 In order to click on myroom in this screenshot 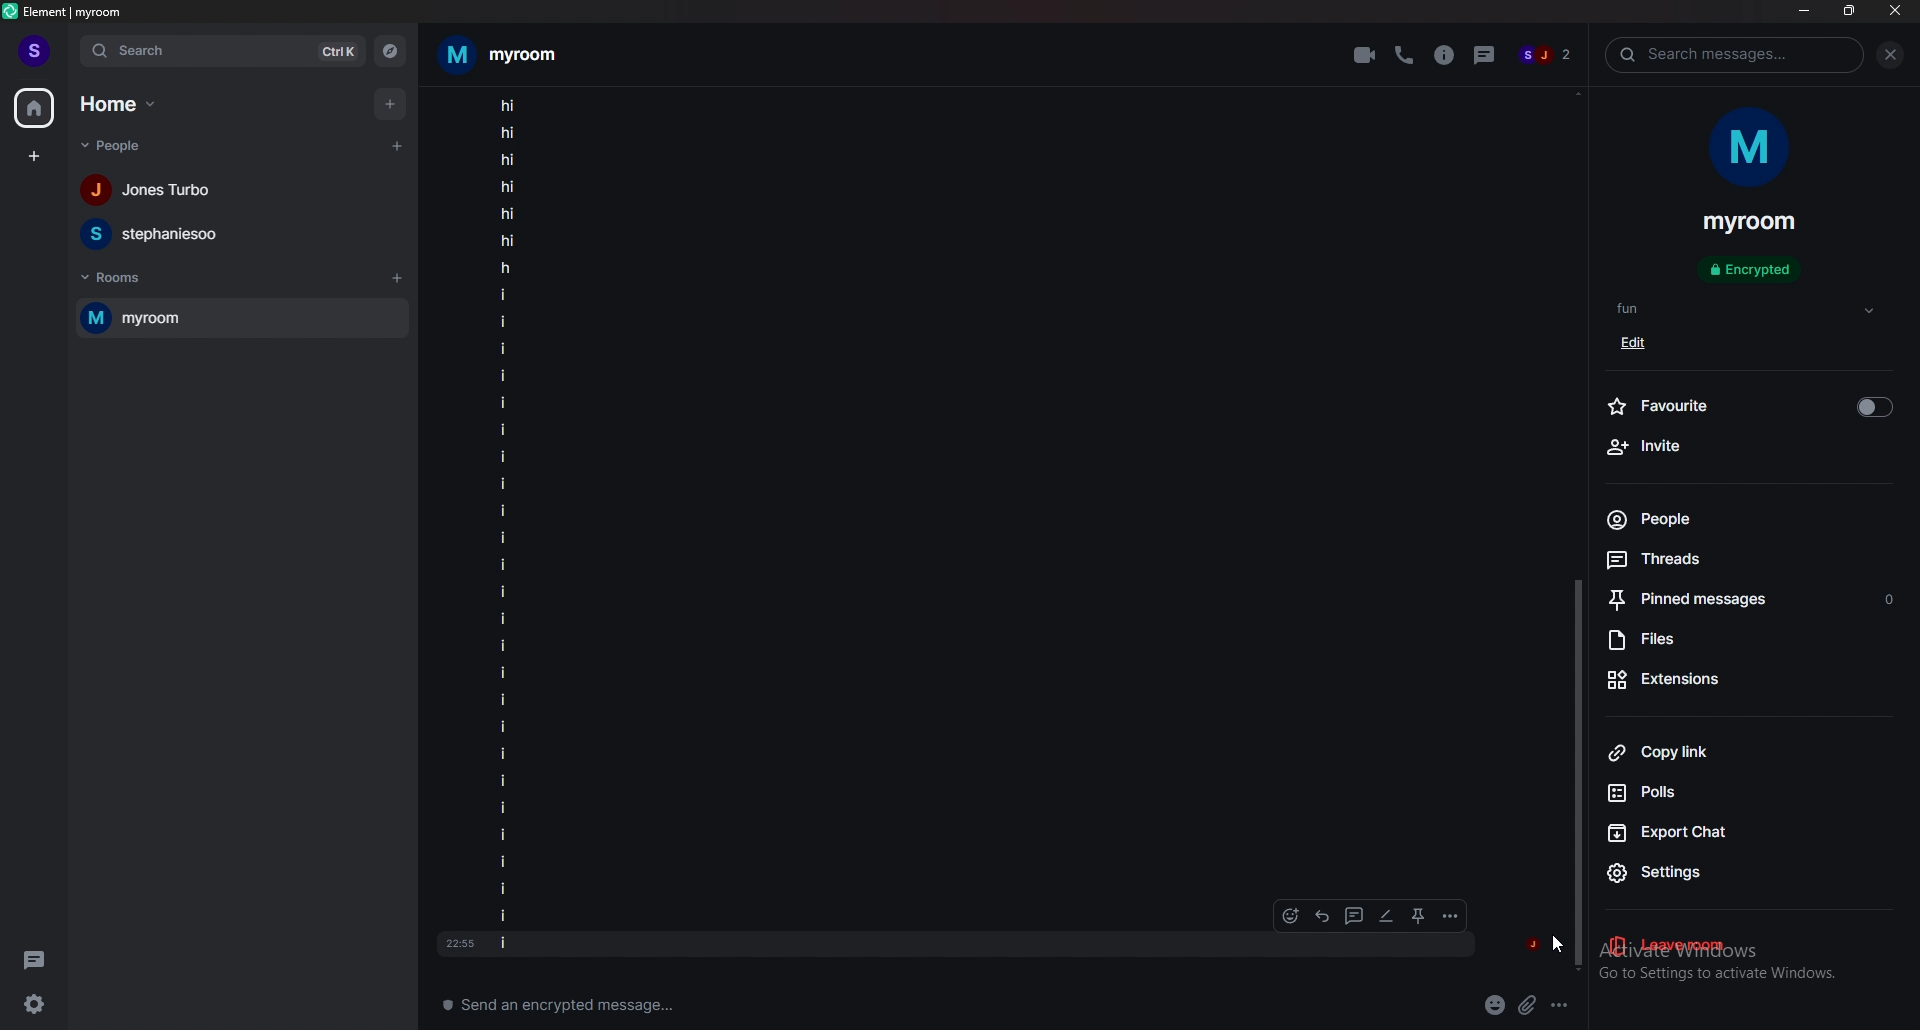, I will do `click(244, 319)`.